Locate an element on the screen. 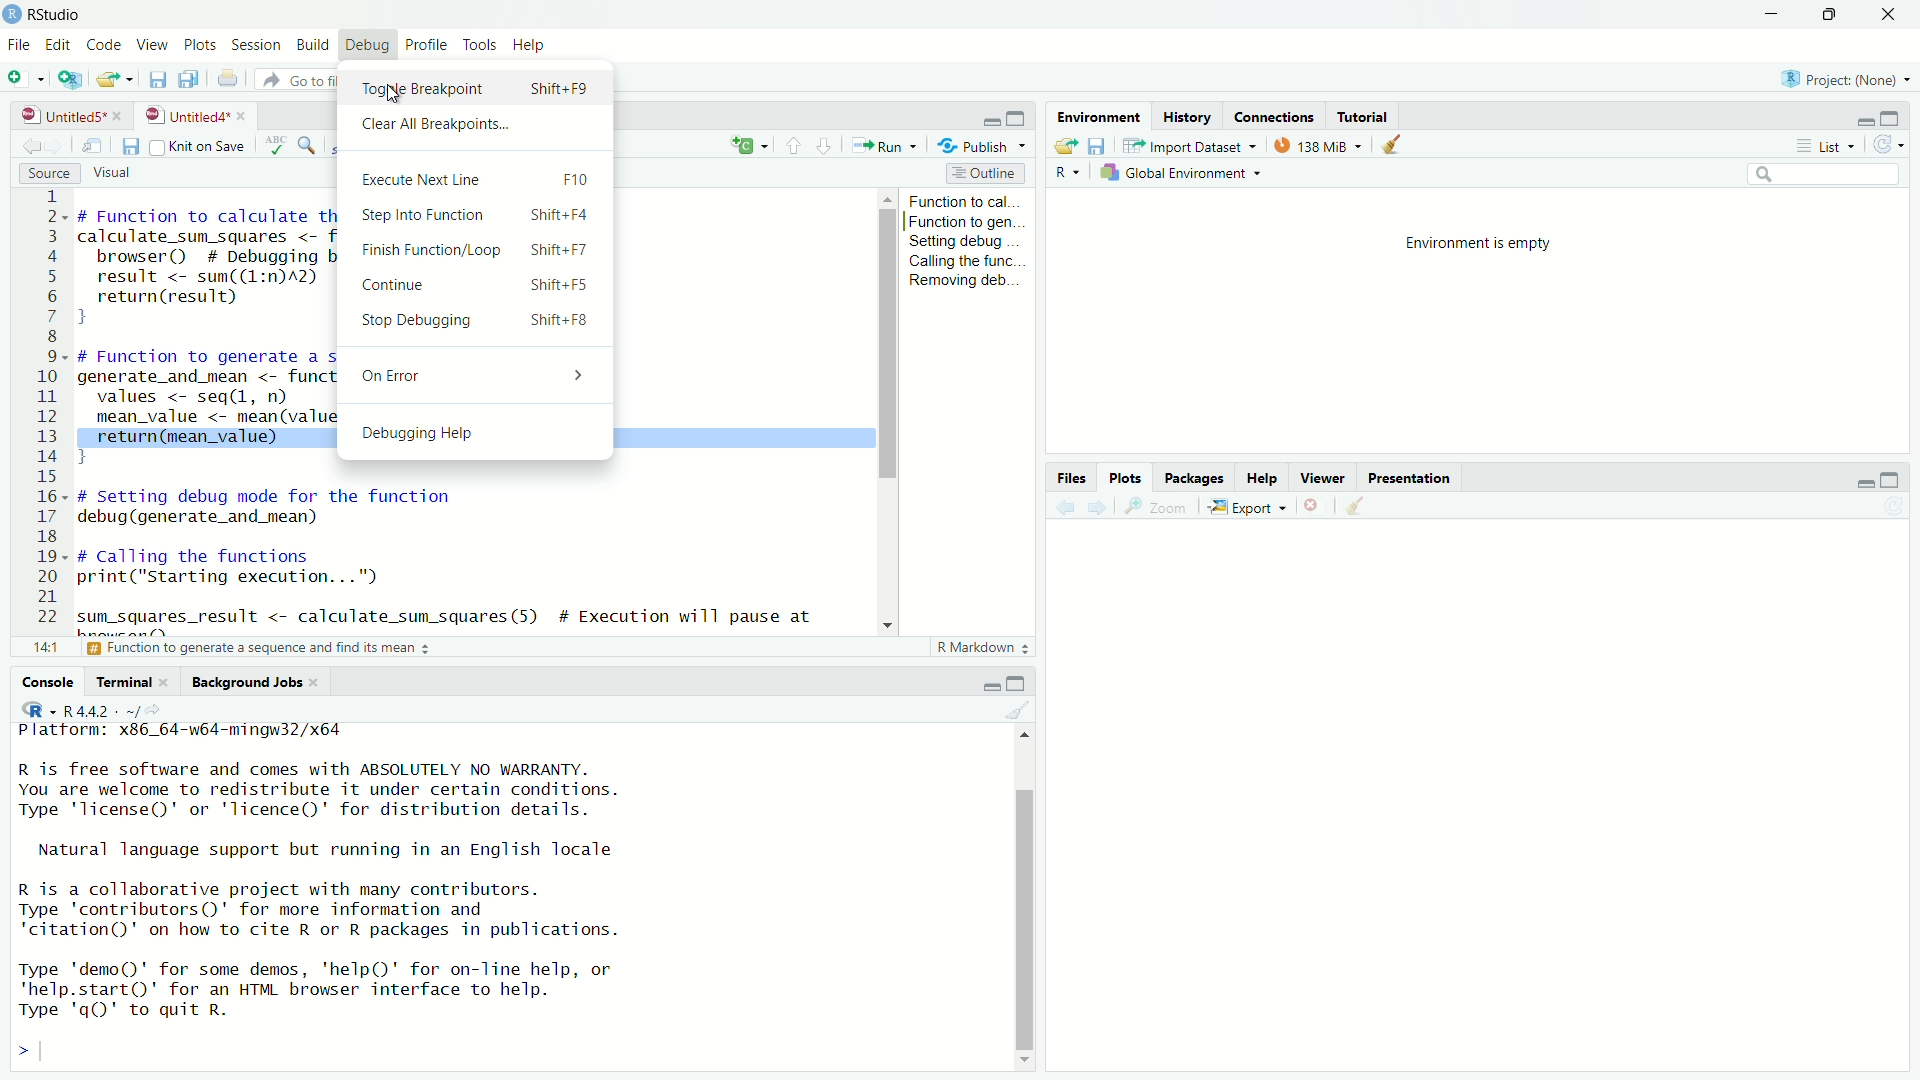 The width and height of the screenshot is (1920, 1080). close is located at coordinates (246, 116).